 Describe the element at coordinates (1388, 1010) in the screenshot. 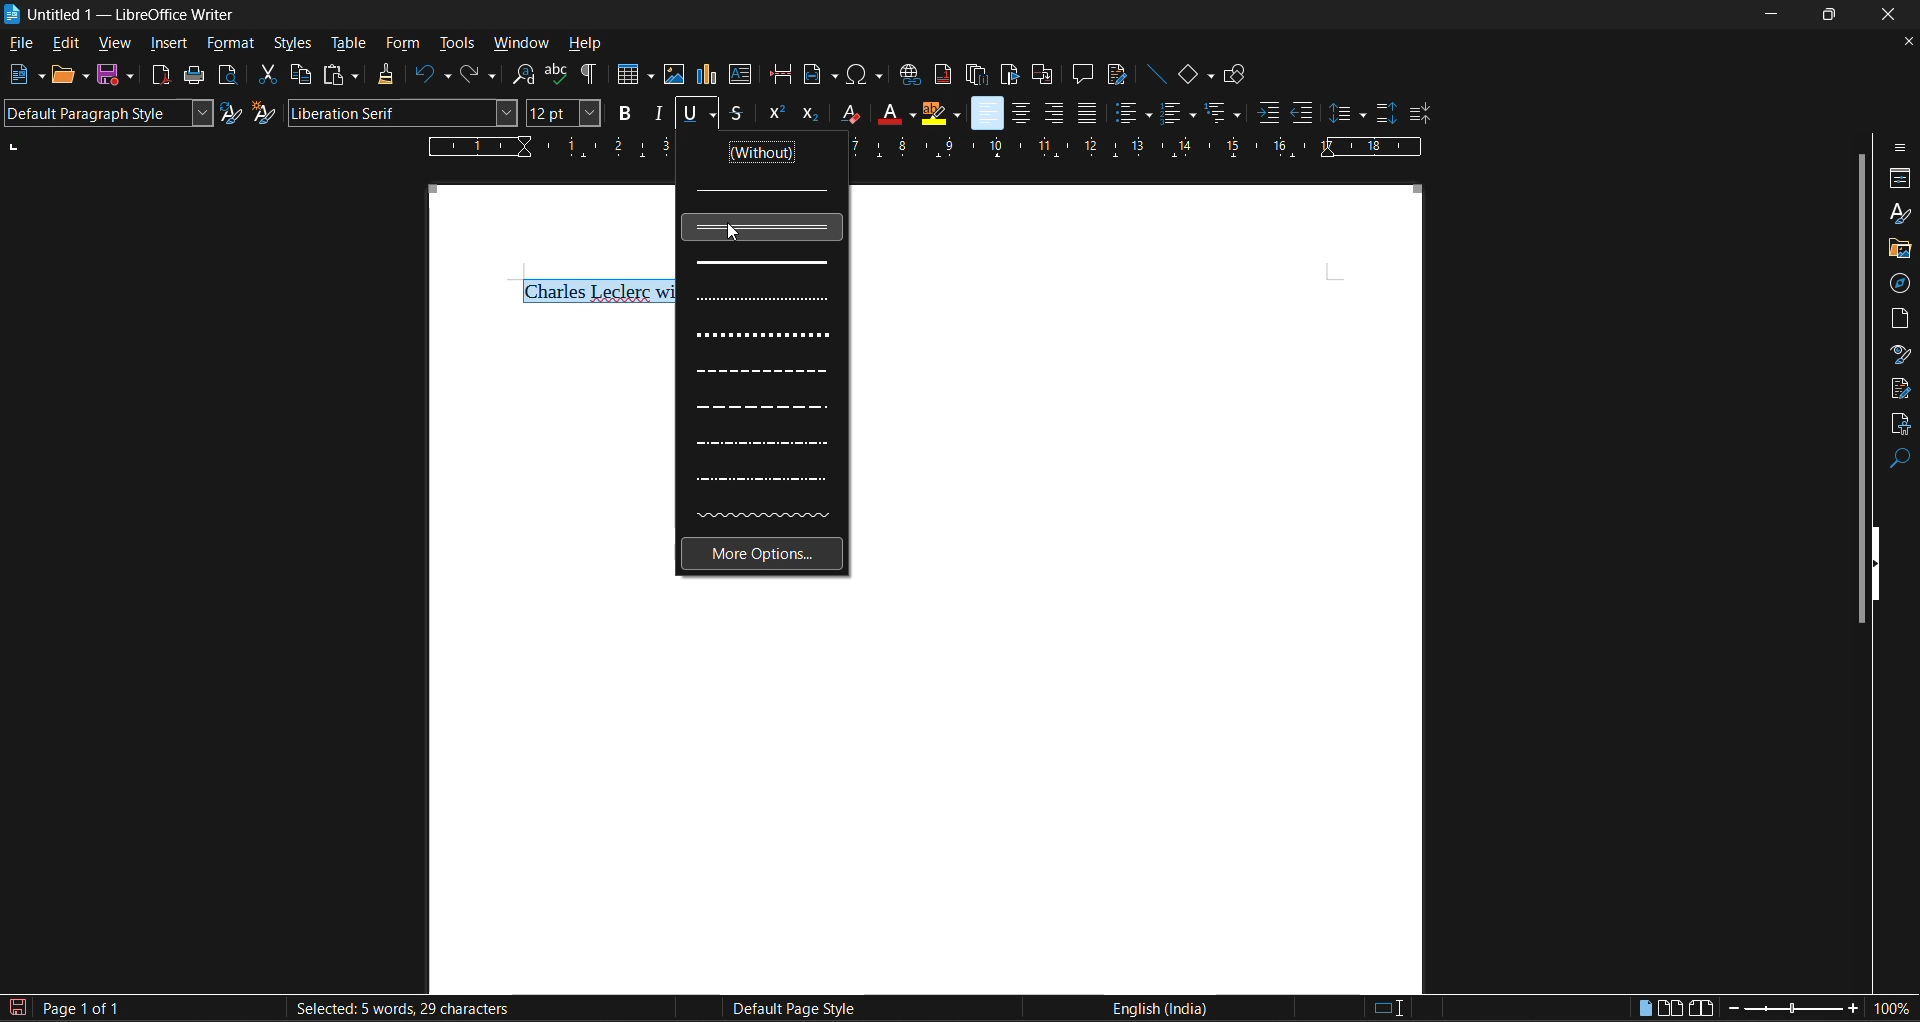

I see `standard selection` at that location.